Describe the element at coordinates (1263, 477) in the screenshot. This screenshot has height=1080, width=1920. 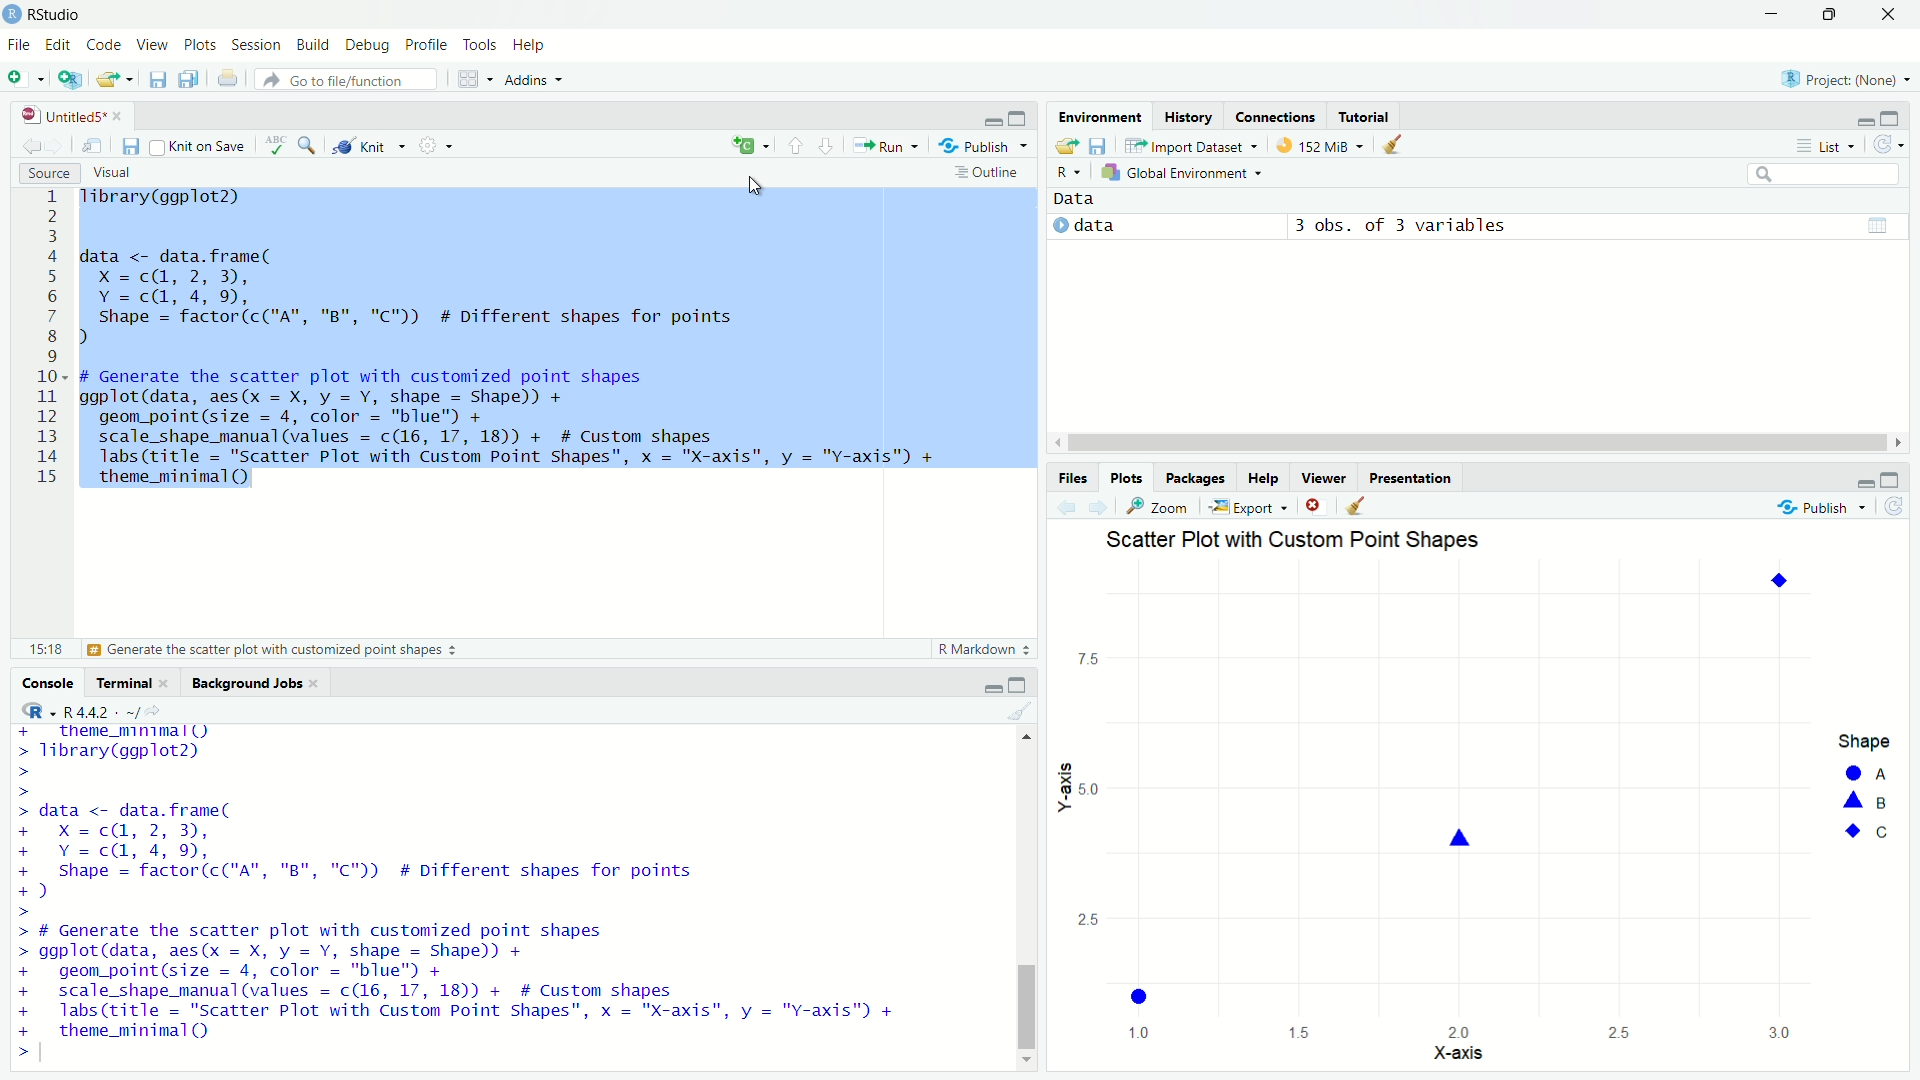
I see `Help` at that location.